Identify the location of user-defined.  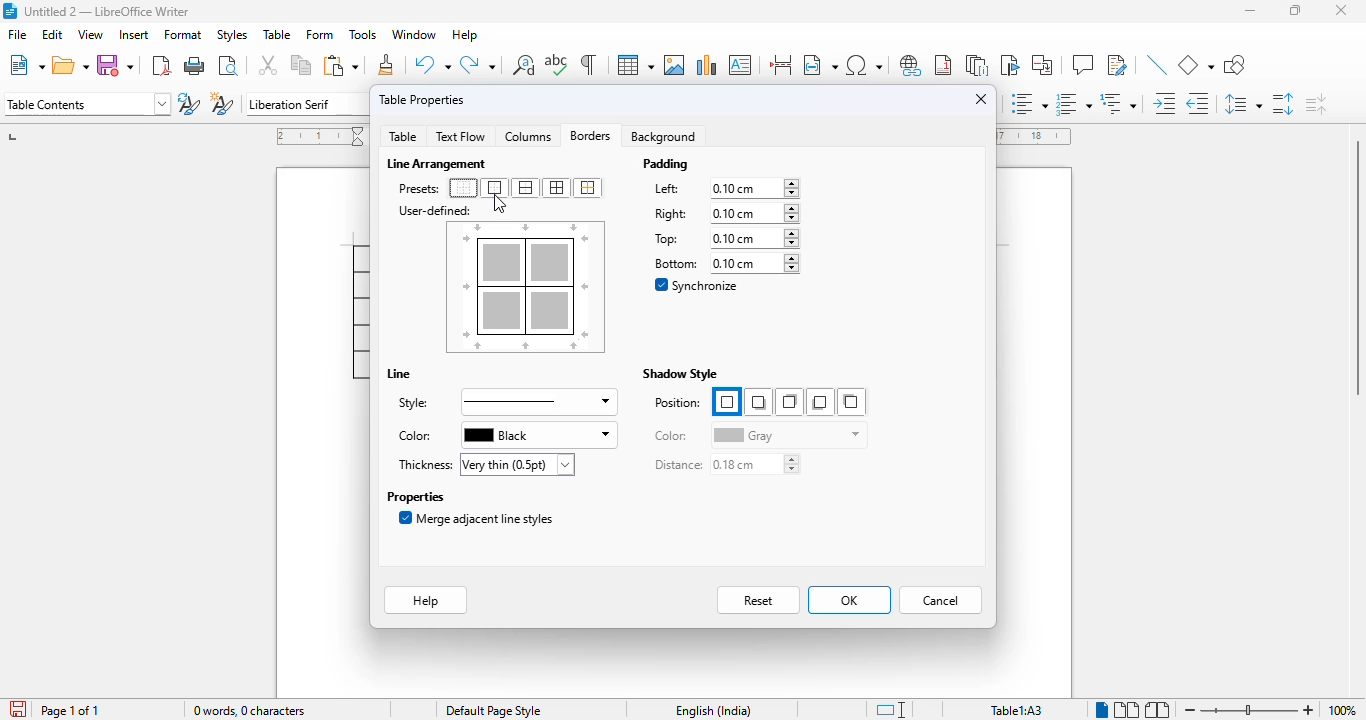
(435, 211).